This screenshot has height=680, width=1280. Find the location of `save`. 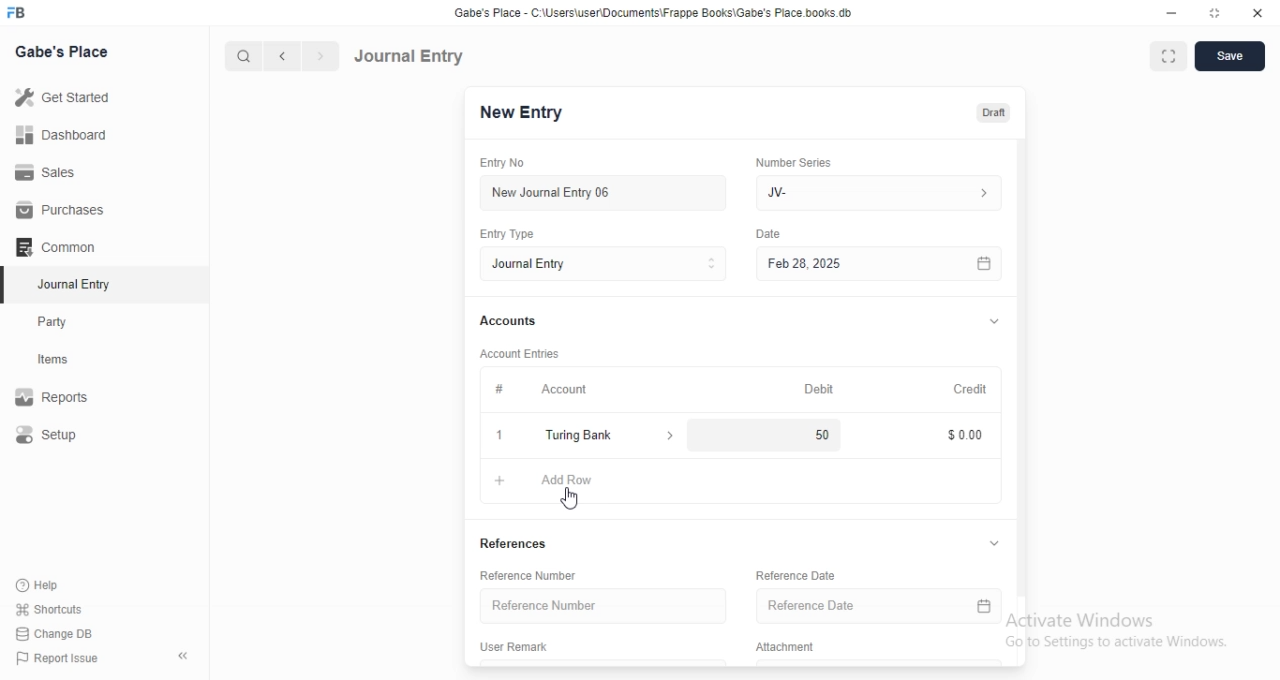

save is located at coordinates (1232, 56).